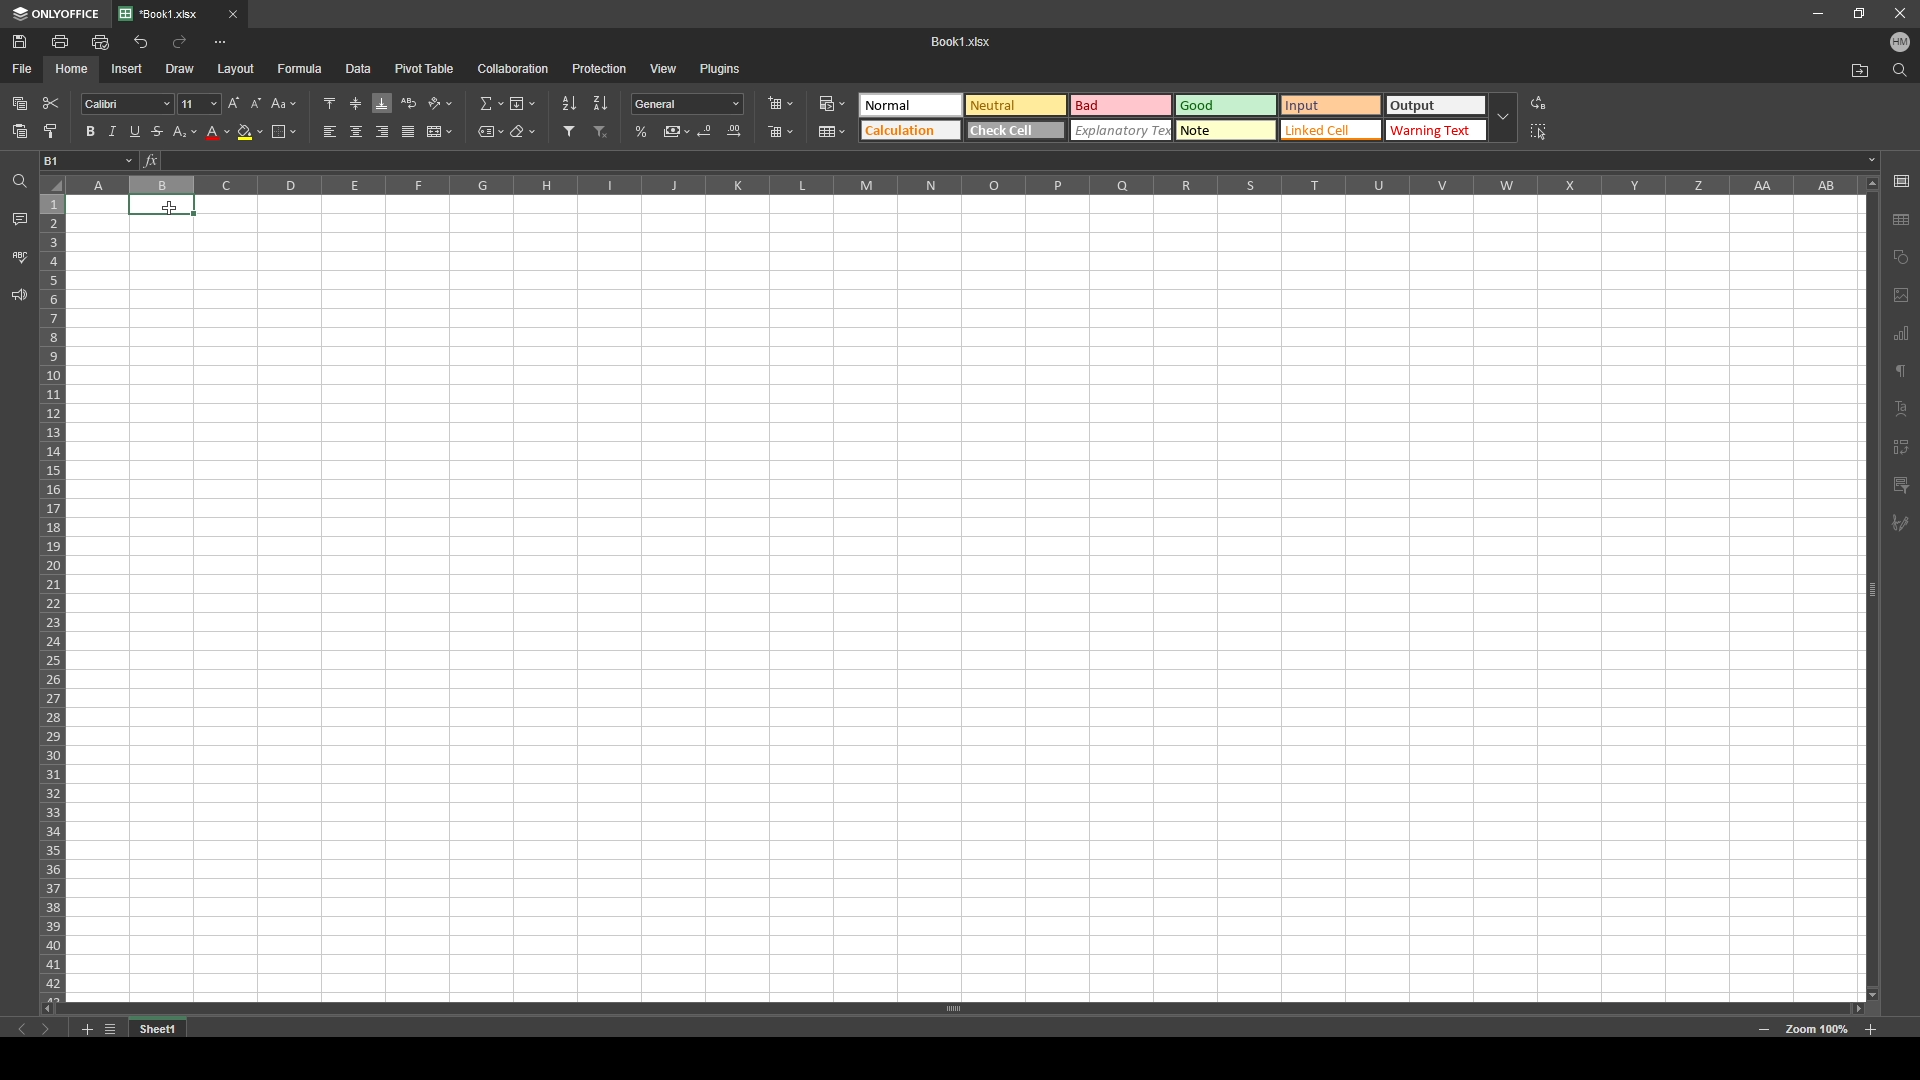 This screenshot has width=1920, height=1080. Describe the element at coordinates (110, 1029) in the screenshot. I see `sheet list` at that location.